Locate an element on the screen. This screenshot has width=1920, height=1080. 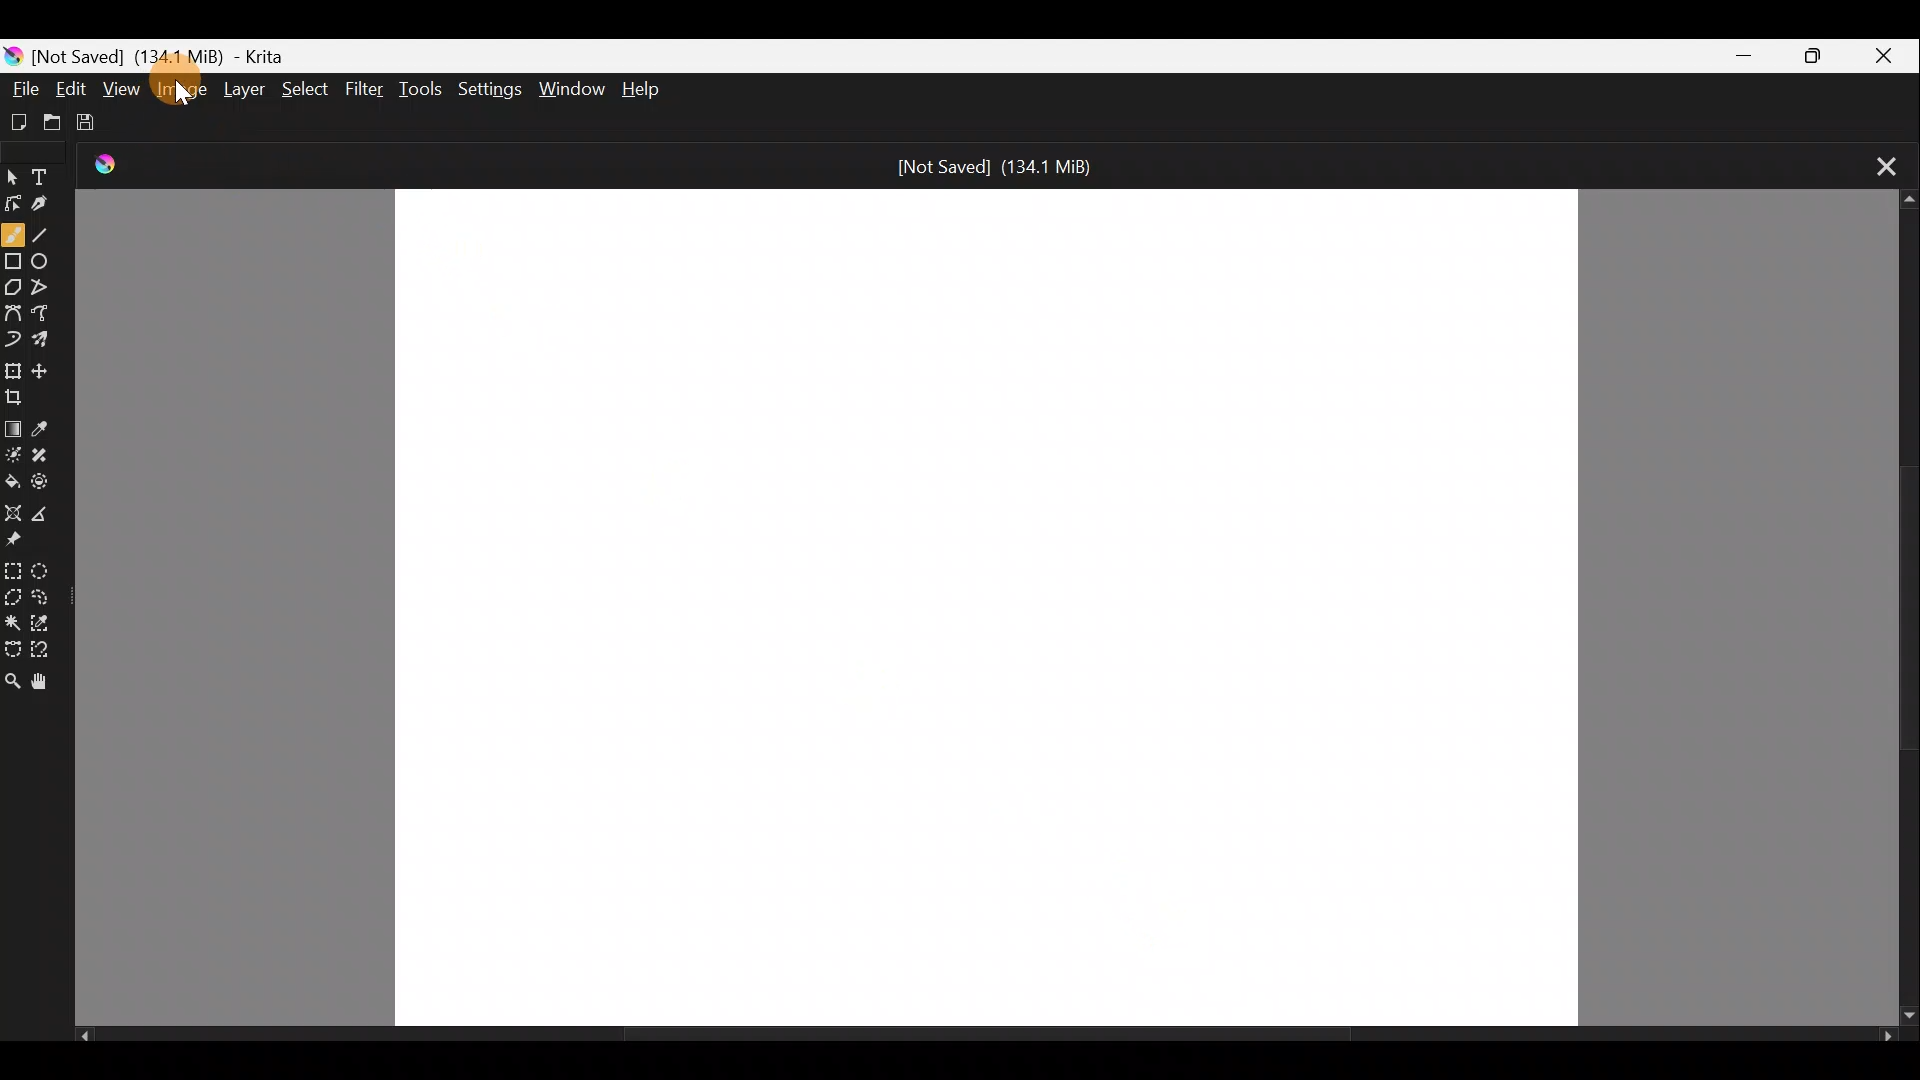
[Not Saved] (134.1 MiB) is located at coordinates (1001, 167).